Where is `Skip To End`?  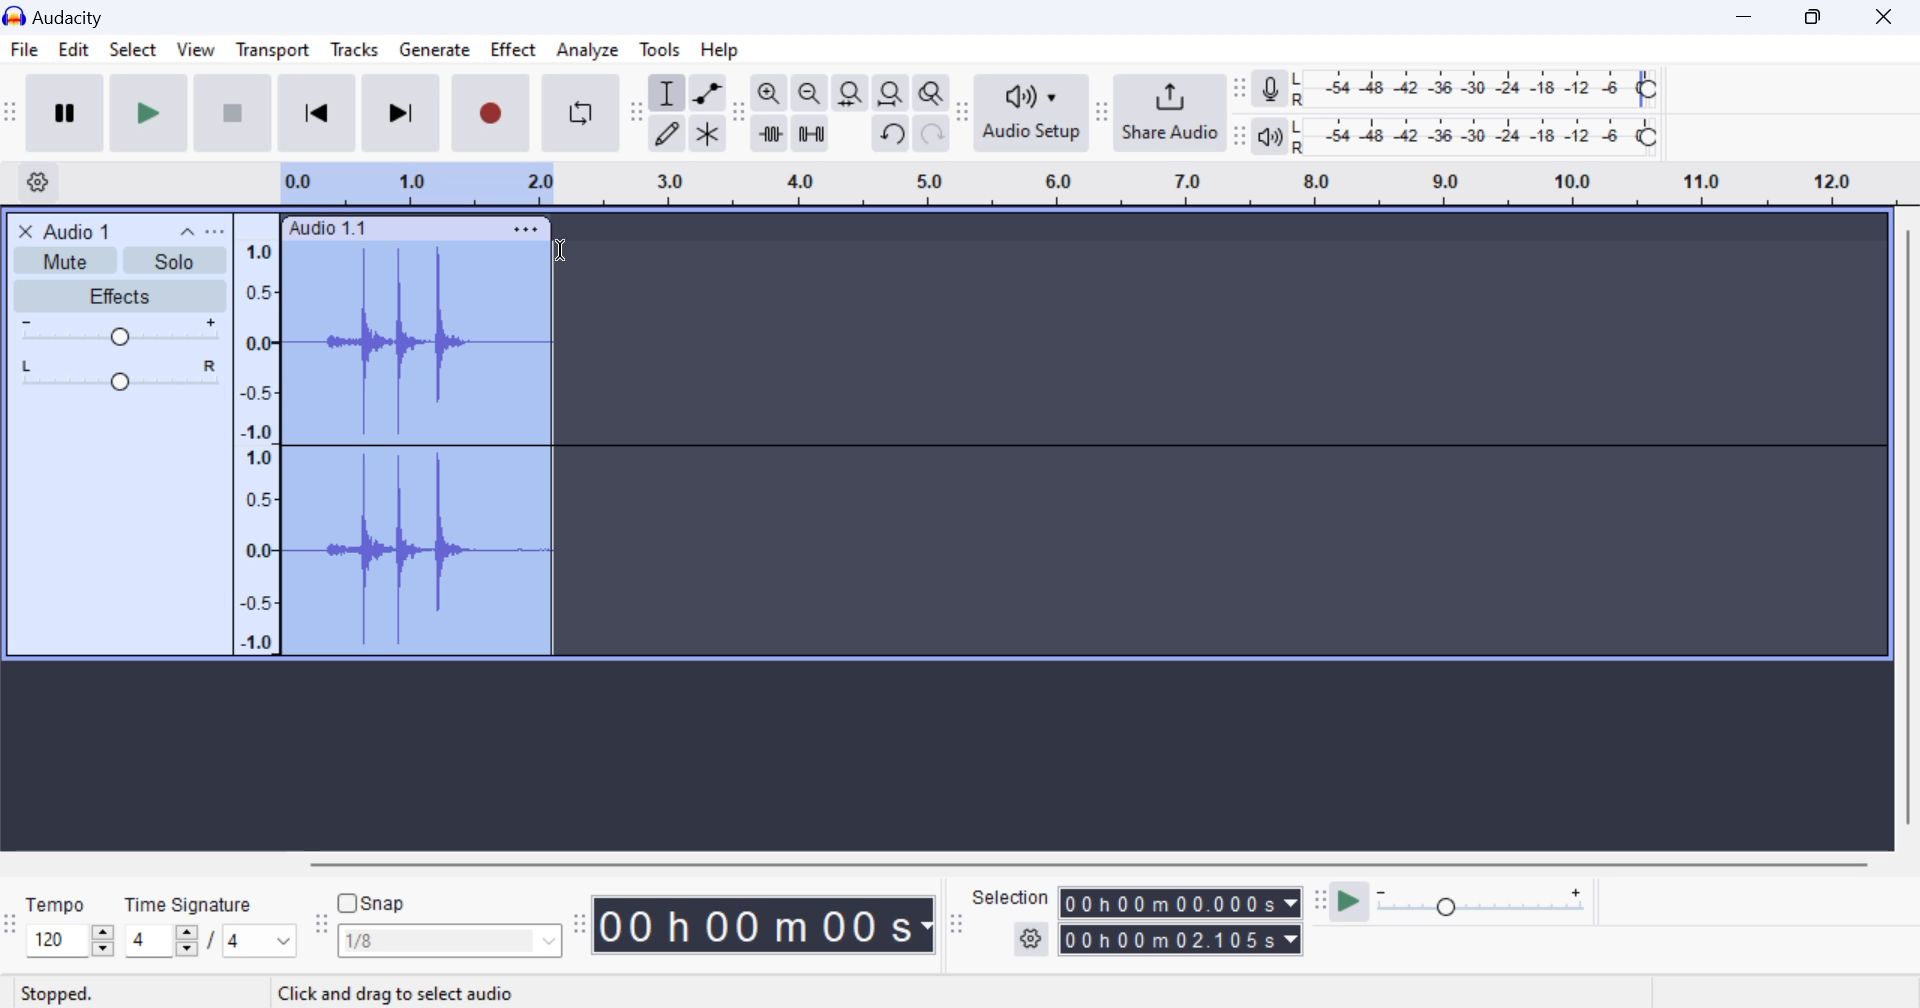 Skip To End is located at coordinates (398, 117).